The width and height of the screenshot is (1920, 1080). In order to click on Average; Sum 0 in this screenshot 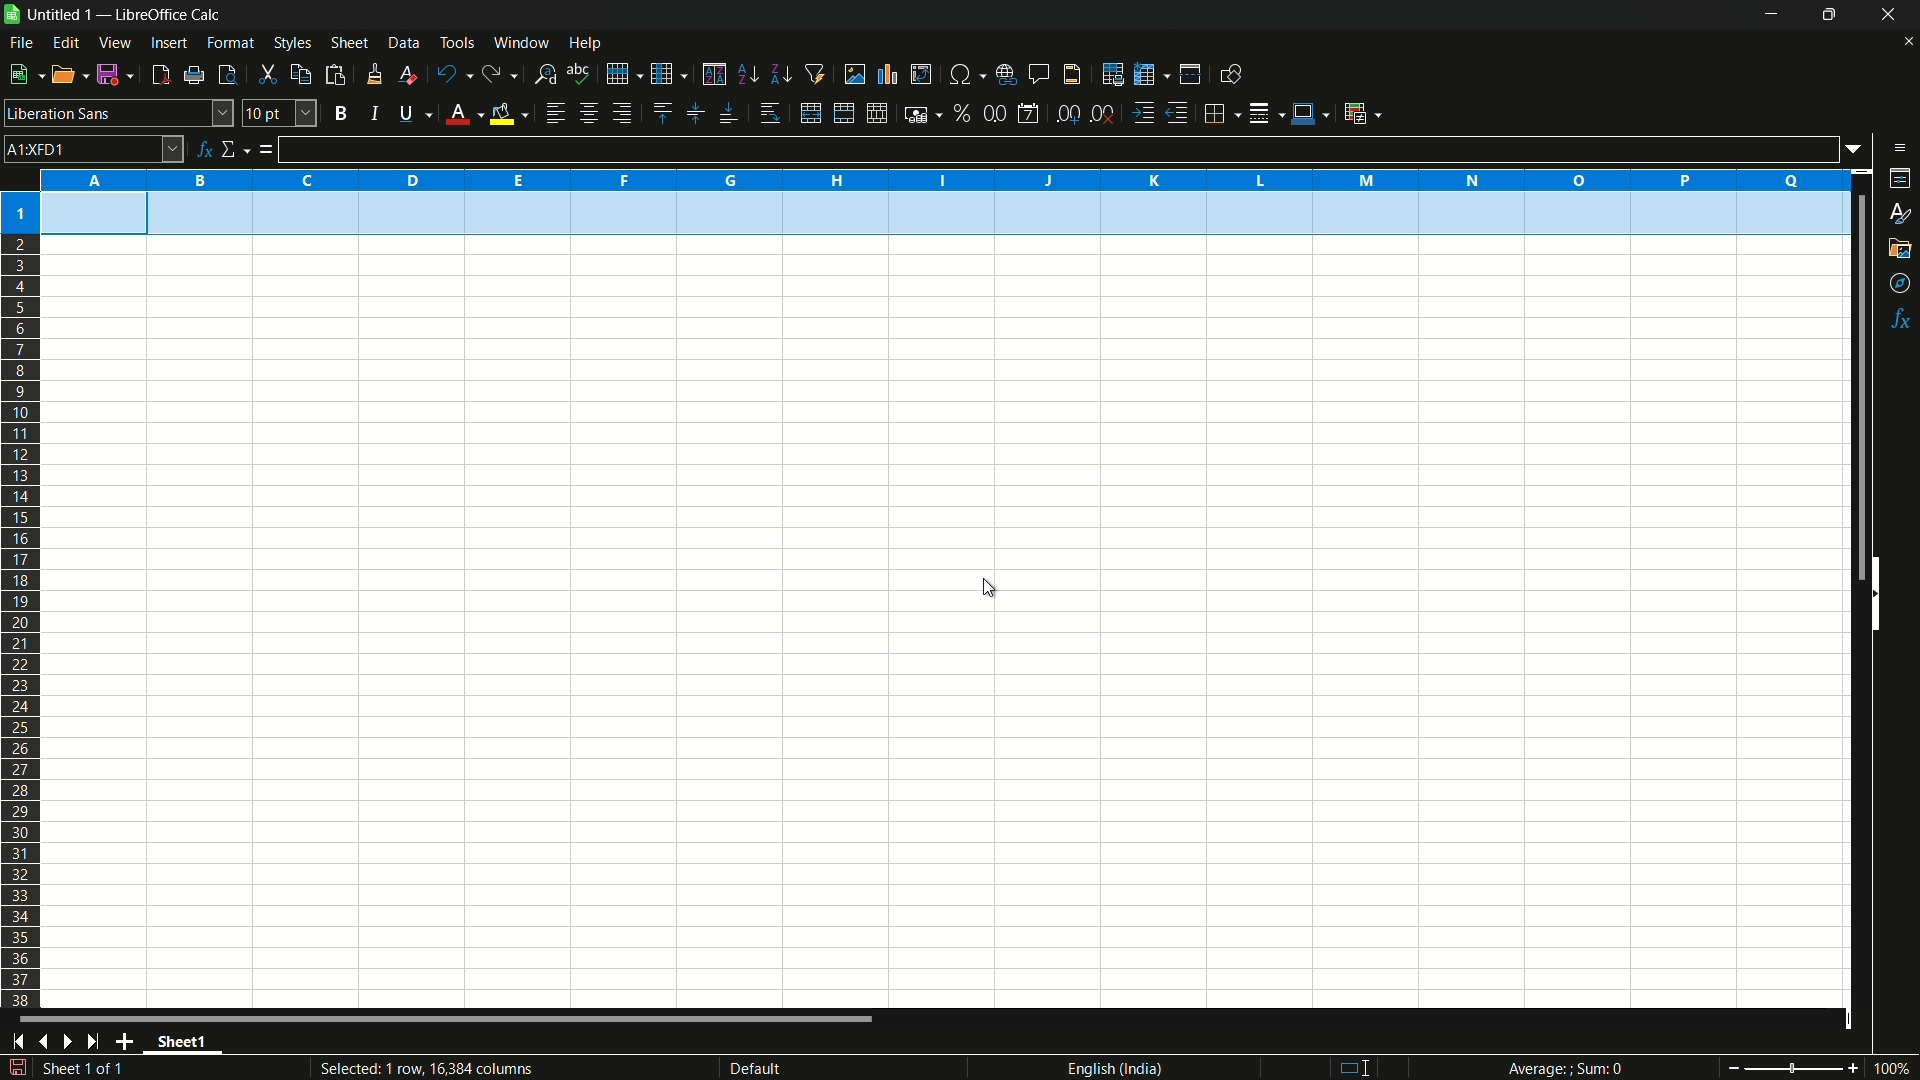, I will do `click(1566, 1070)`.